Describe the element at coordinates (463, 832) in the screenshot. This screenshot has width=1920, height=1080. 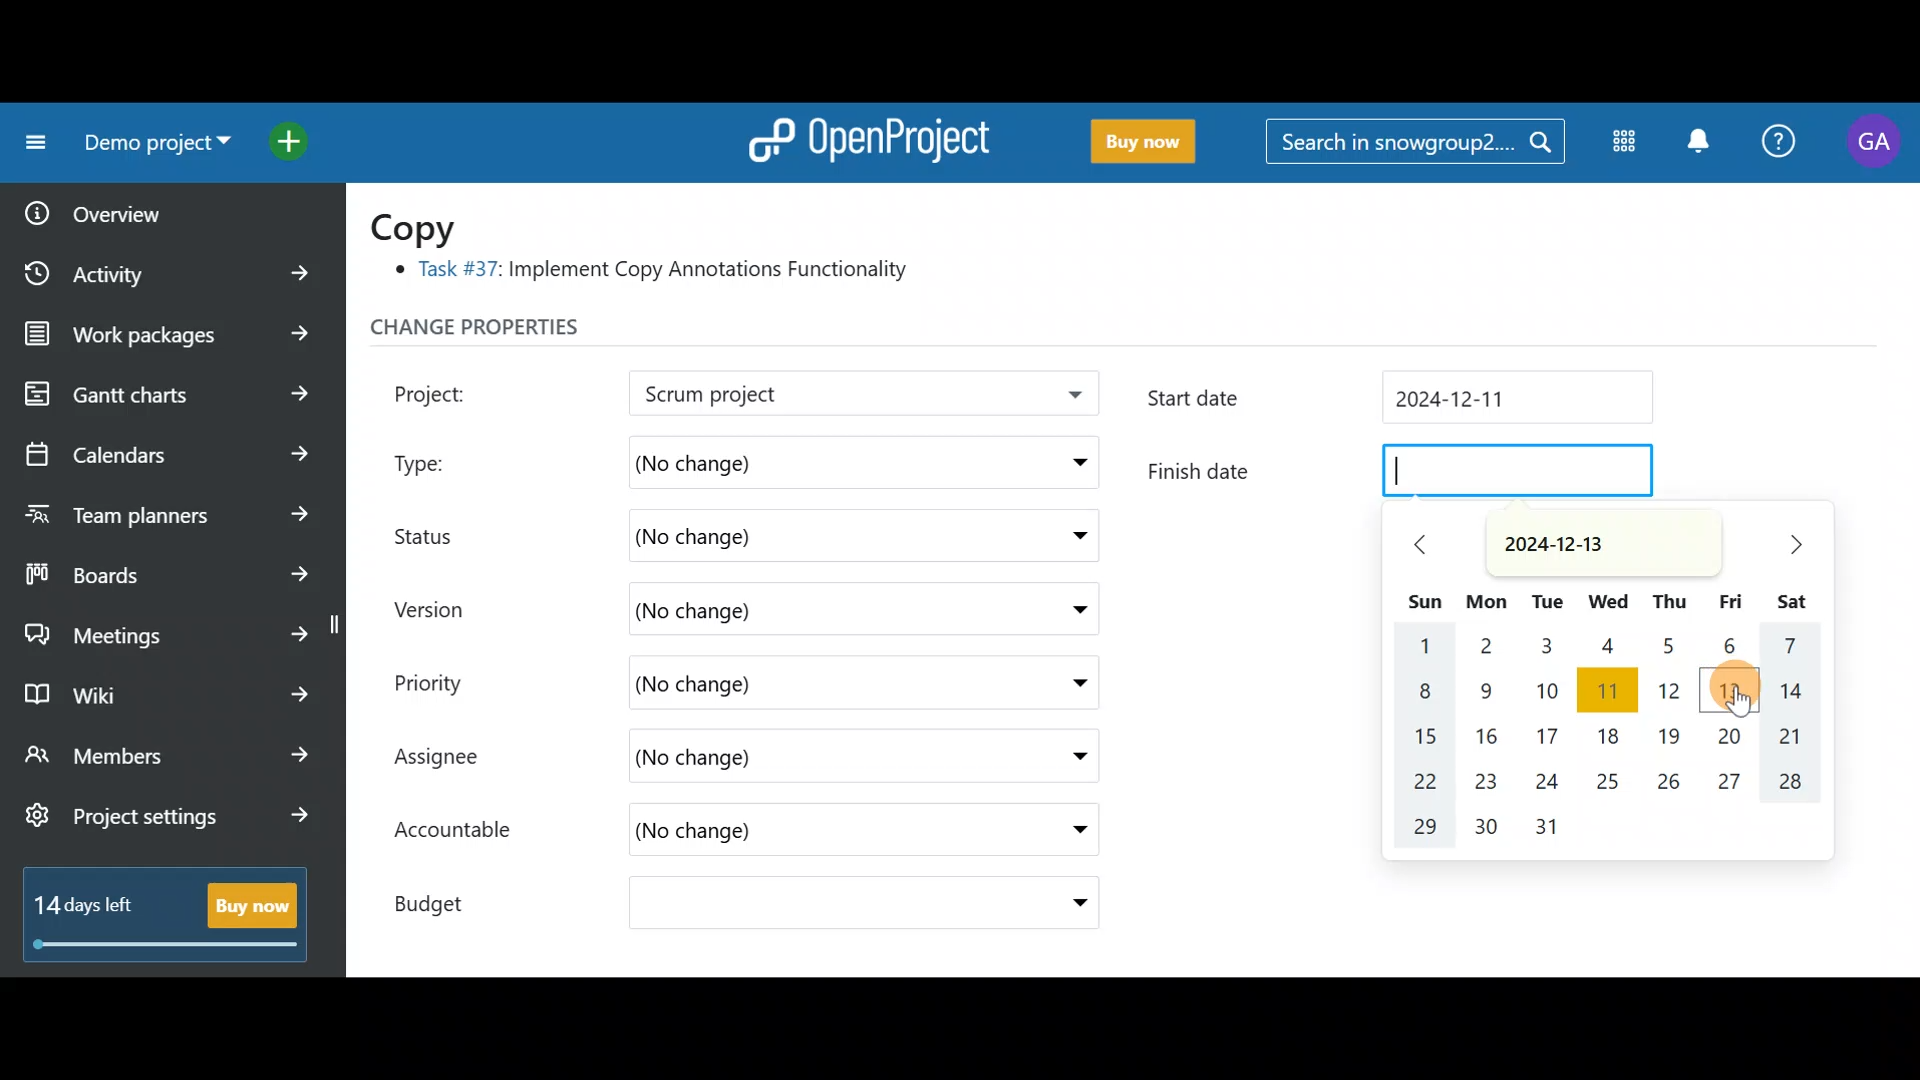
I see `Accountable` at that location.